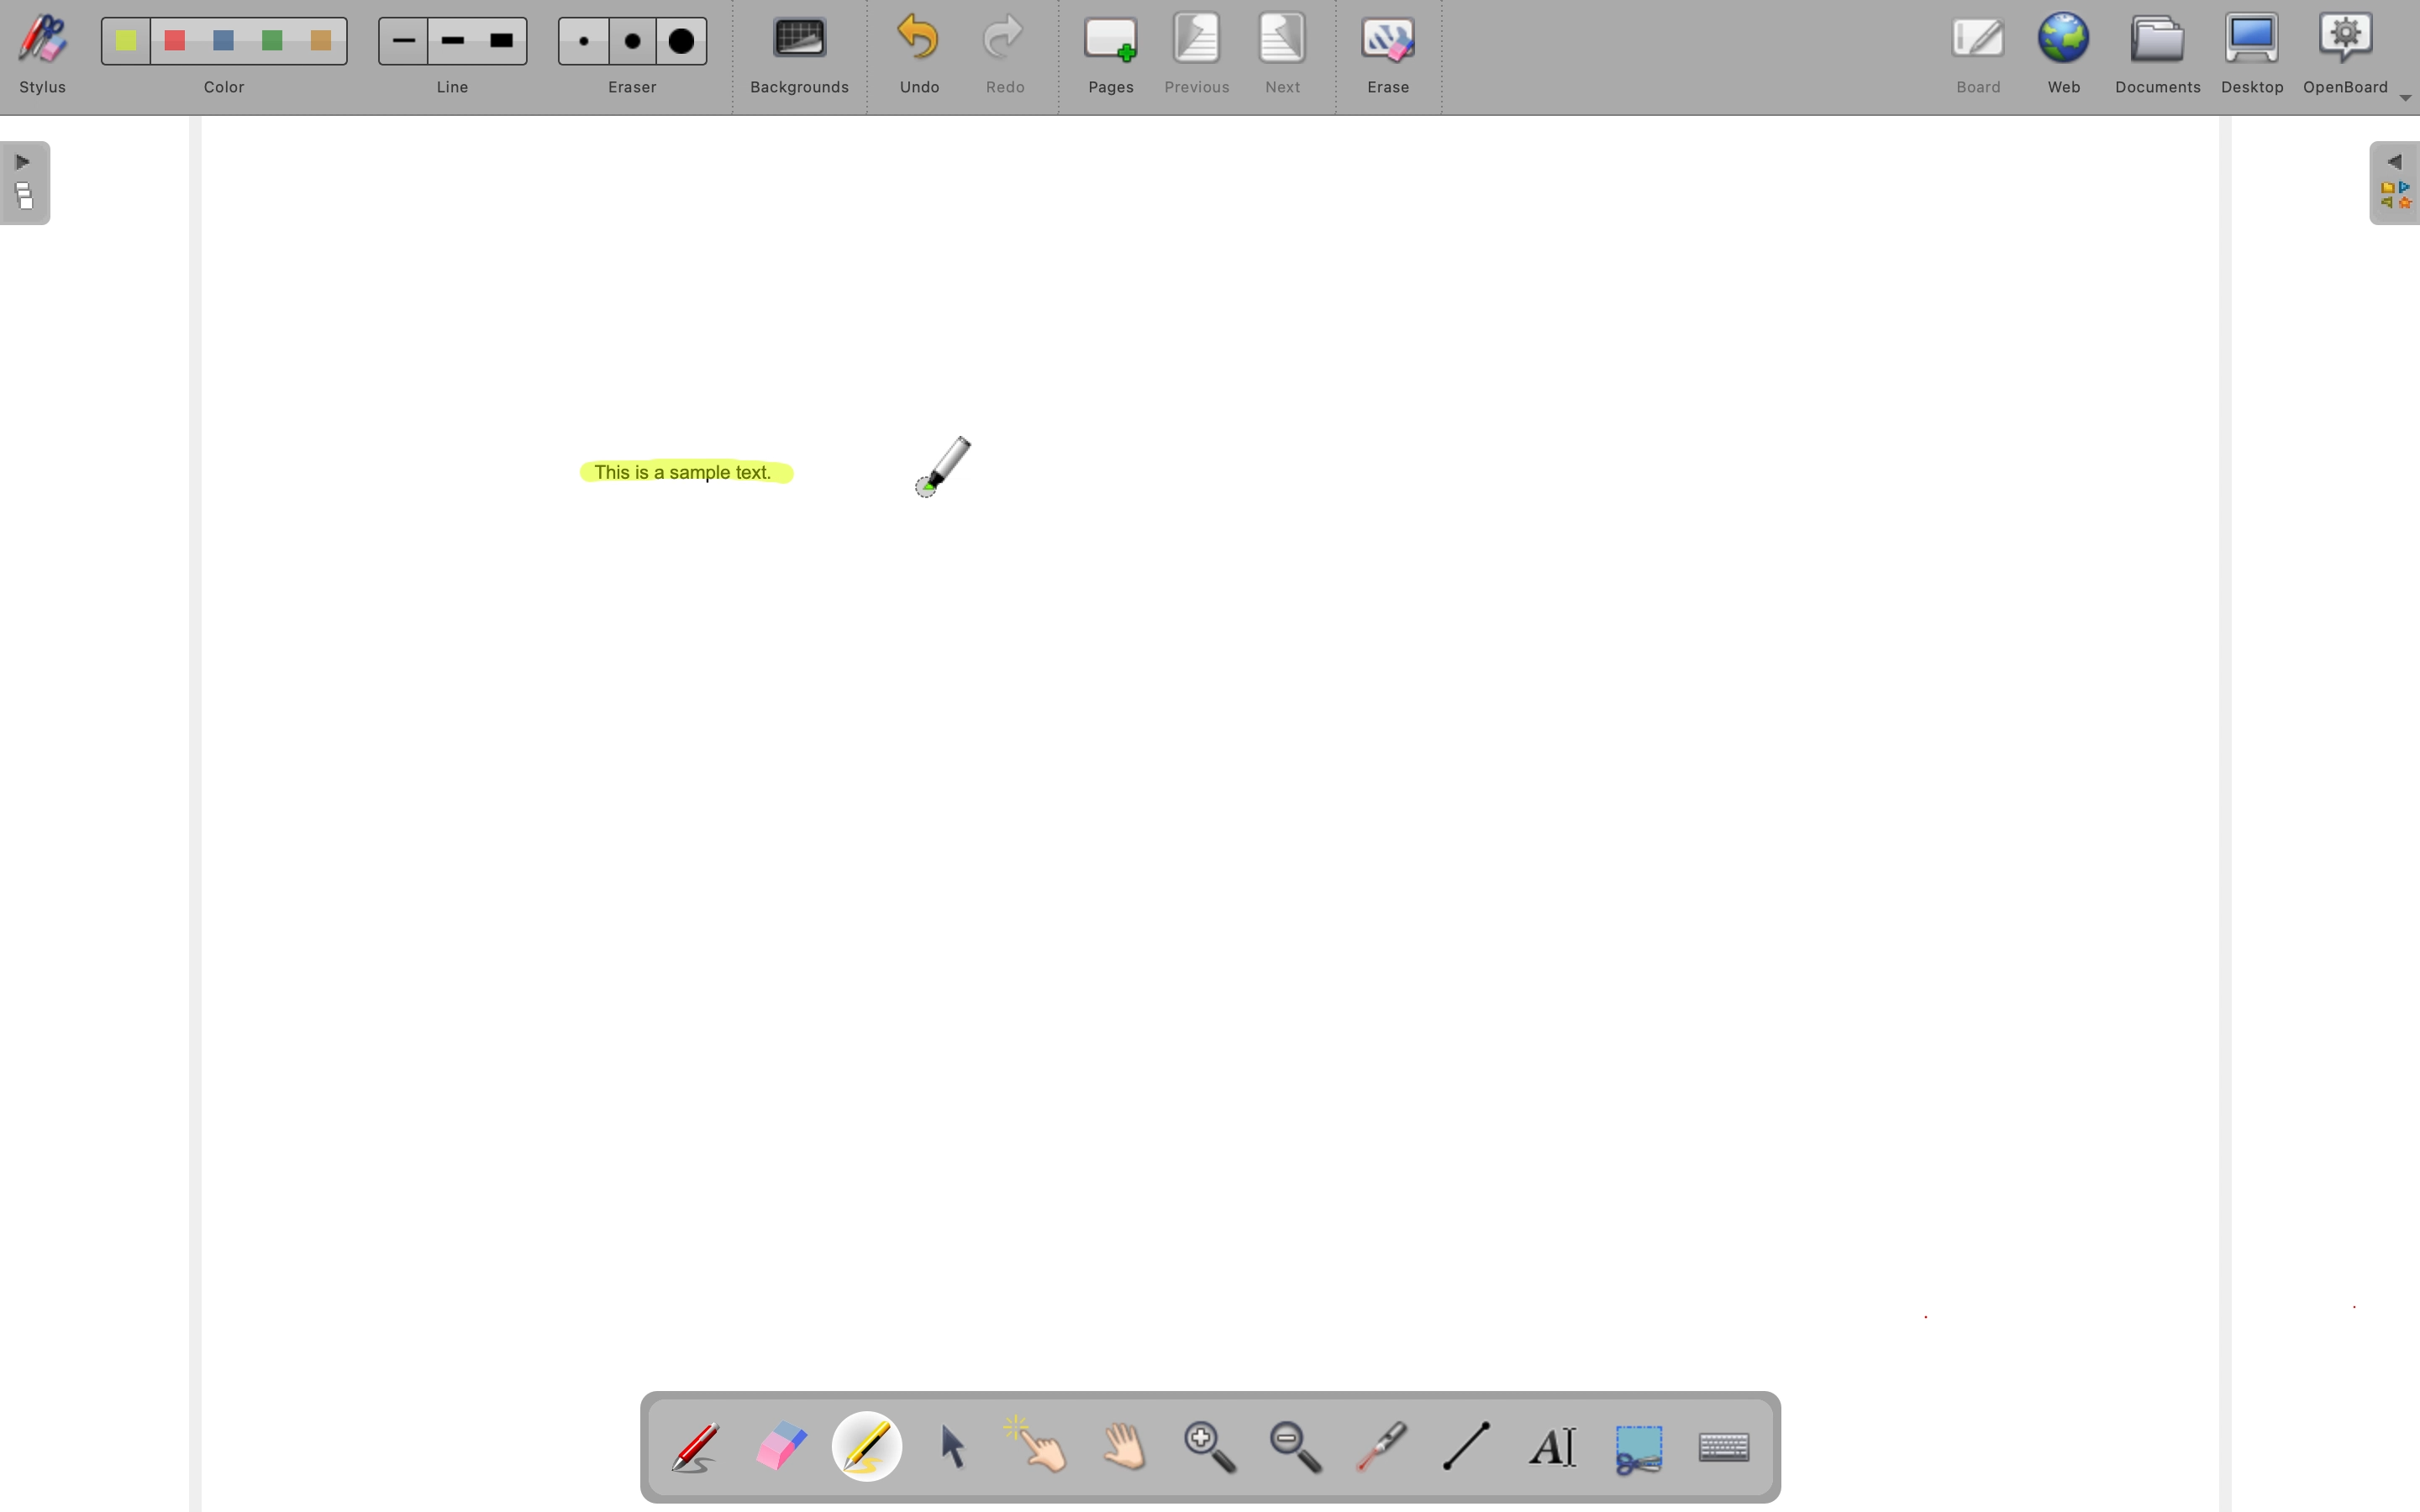 The image size is (2420, 1512). I want to click on Color 3, so click(225, 41).